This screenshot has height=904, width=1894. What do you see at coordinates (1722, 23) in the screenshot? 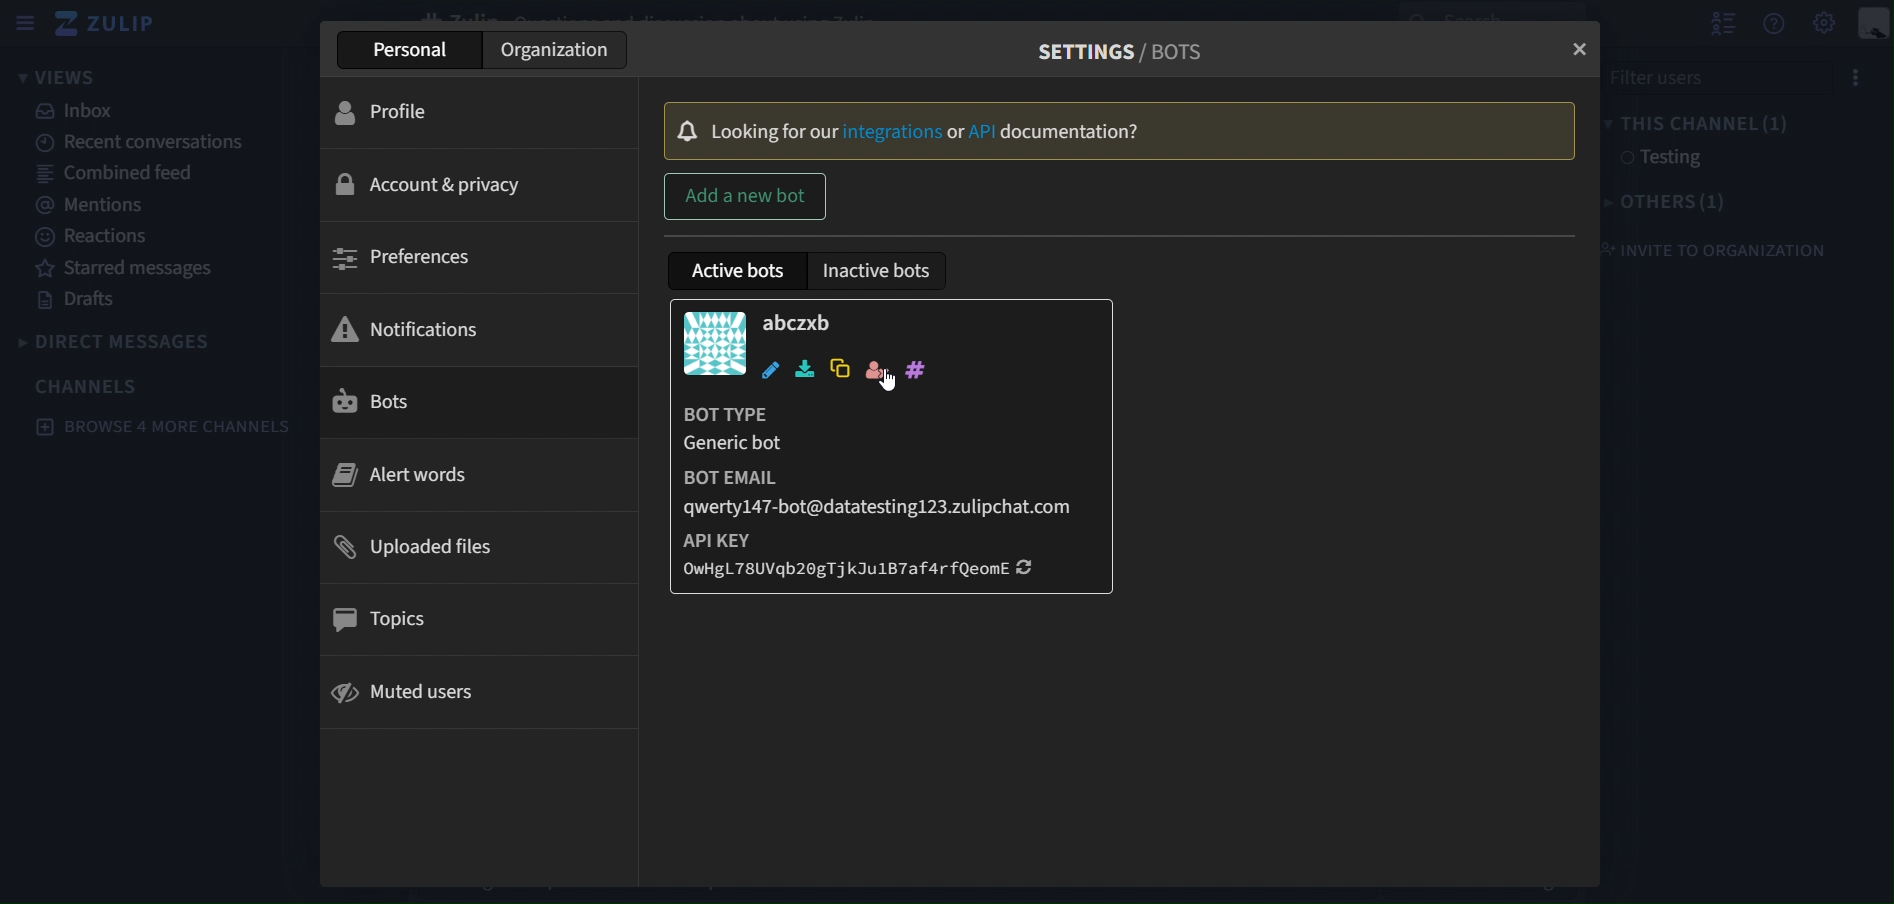
I see `hide user list` at bounding box center [1722, 23].